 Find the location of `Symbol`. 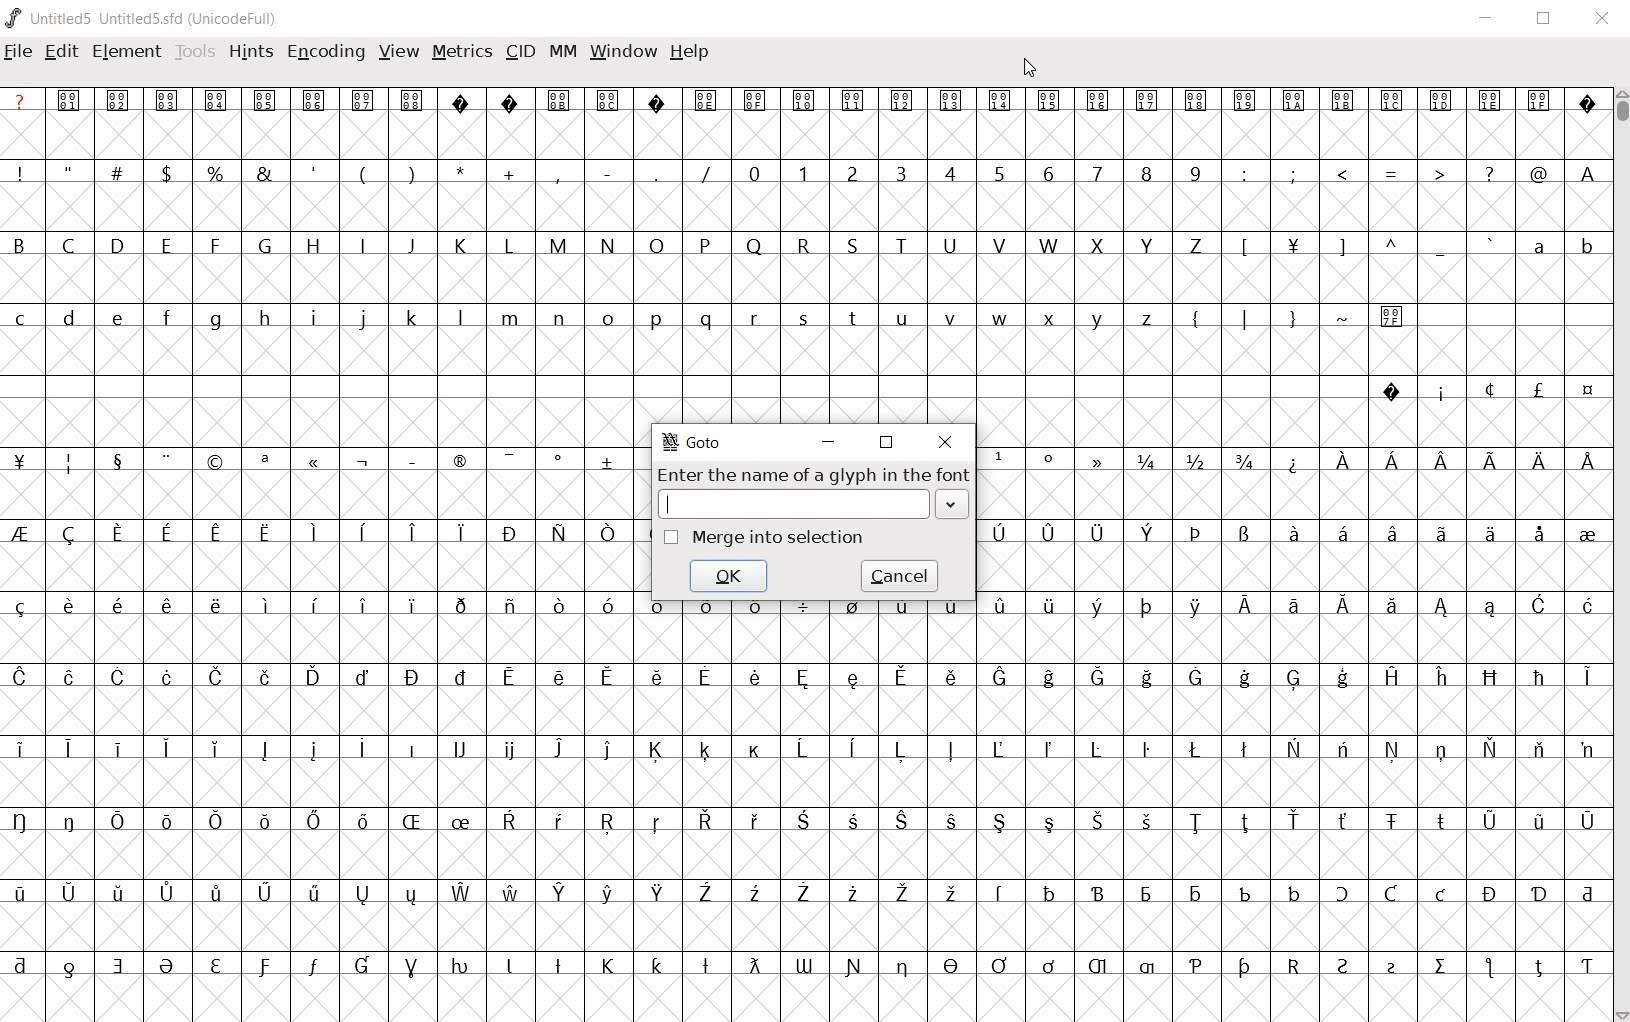

Symbol is located at coordinates (557, 964).